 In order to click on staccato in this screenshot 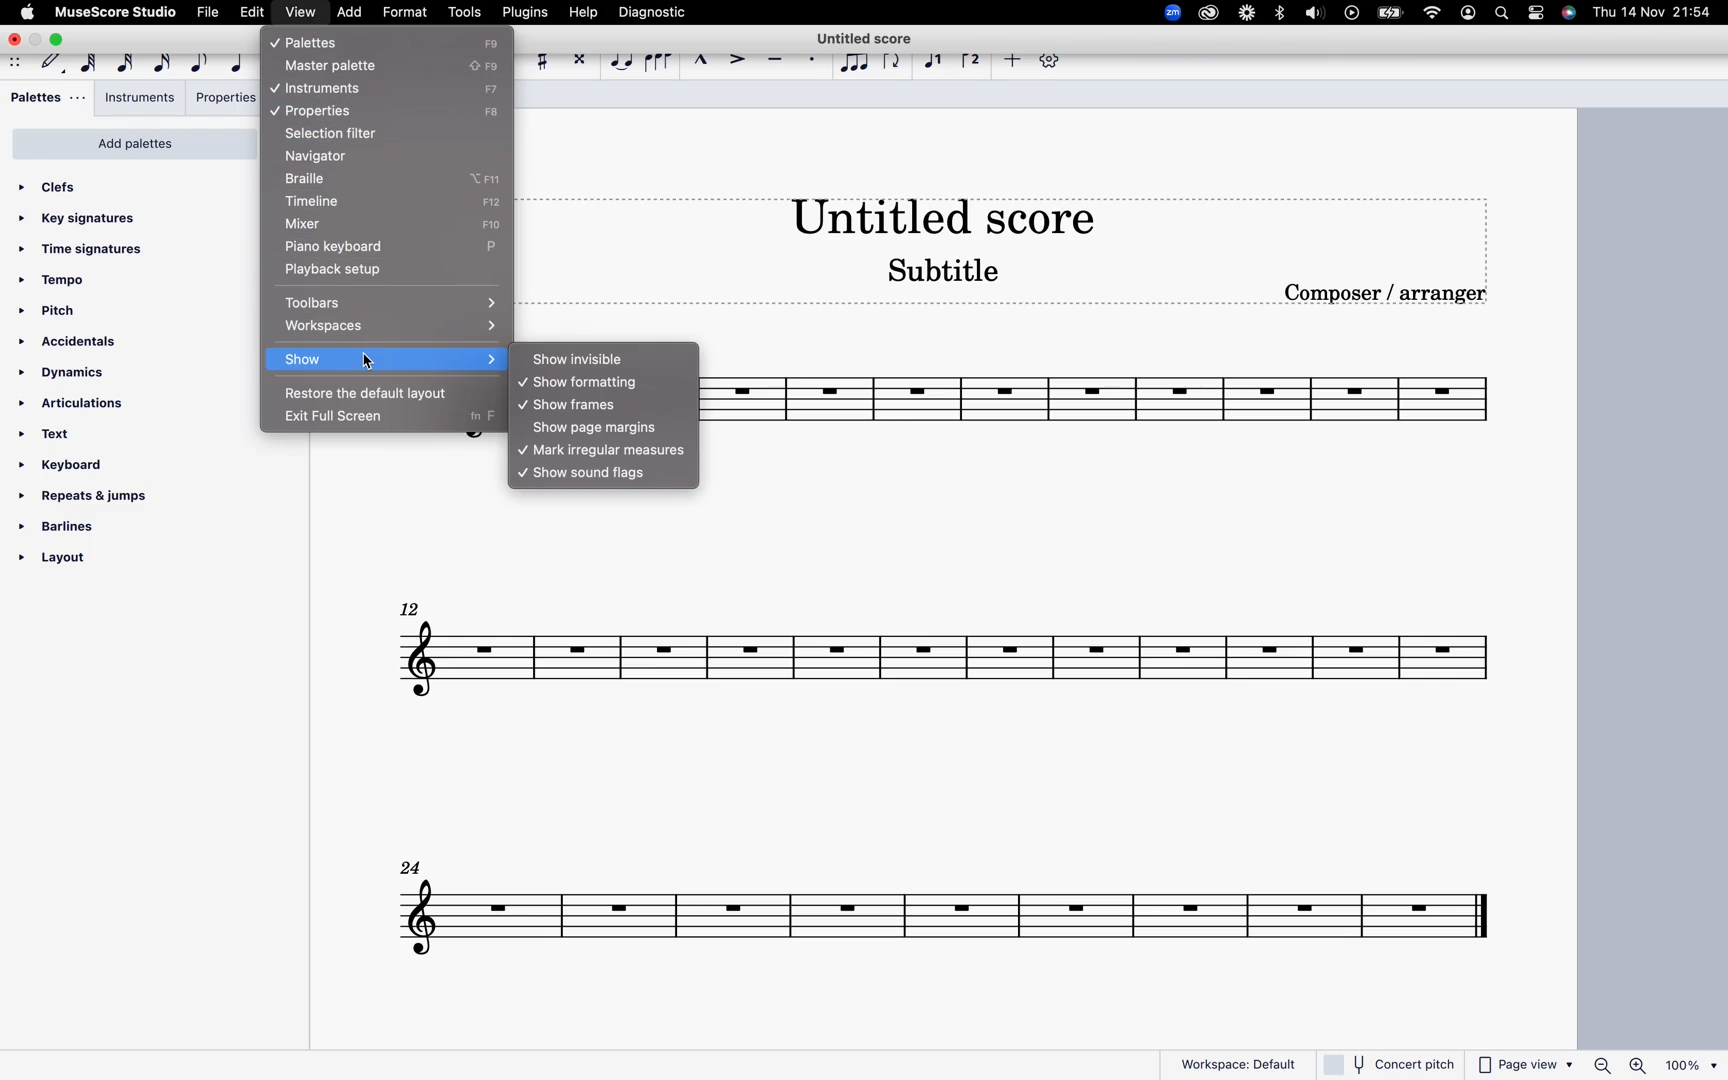, I will do `click(808, 64)`.